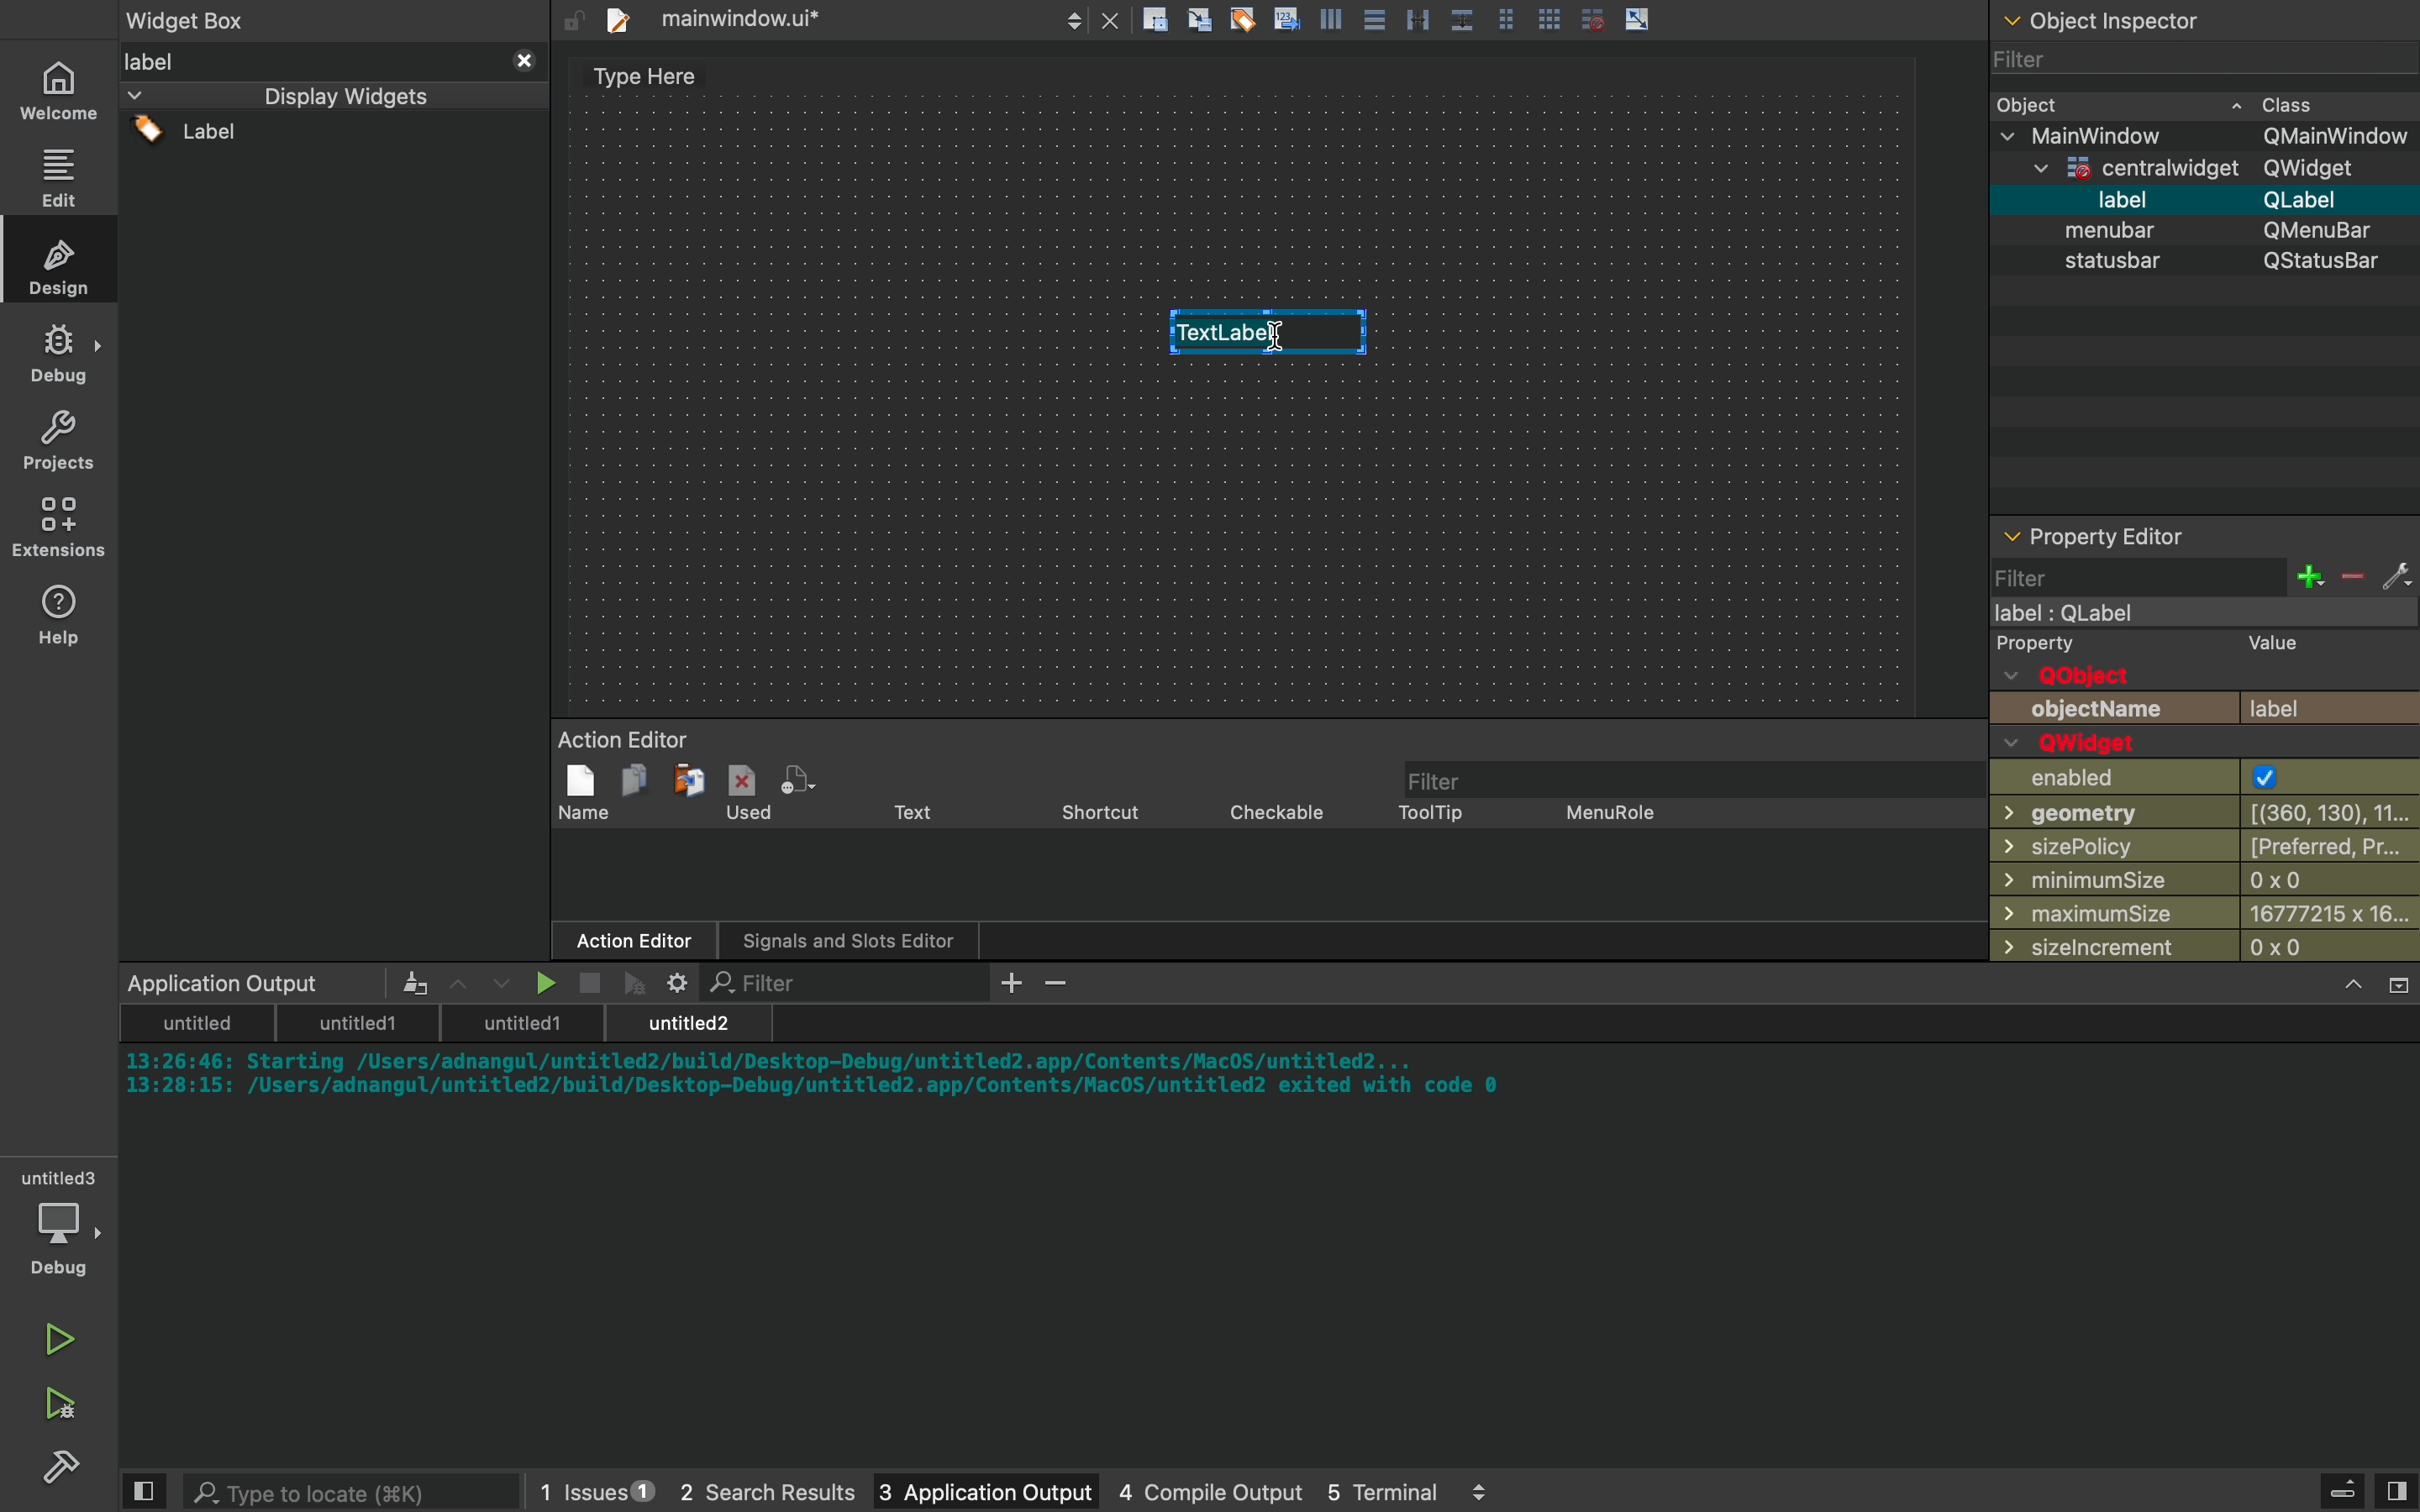 This screenshot has width=2420, height=1512. Describe the element at coordinates (63, 90) in the screenshot. I see `home` at that location.